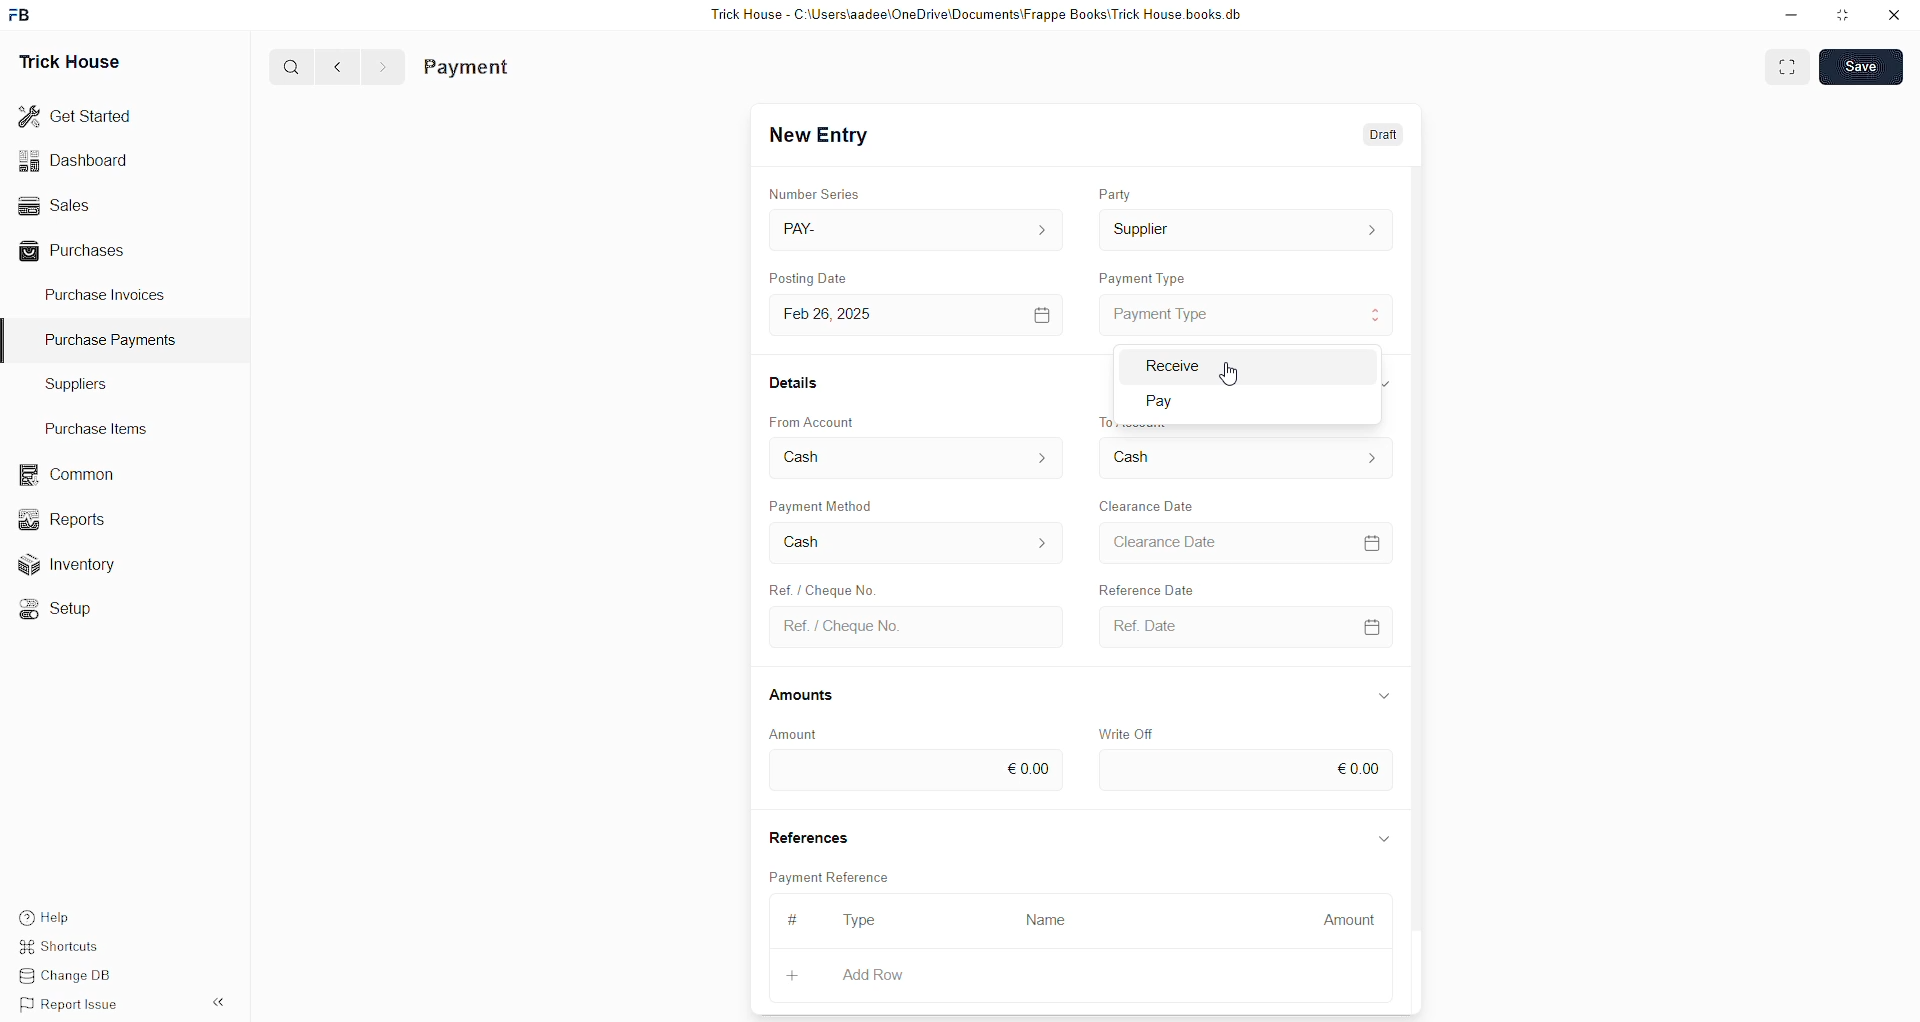 The image size is (1920, 1022). Describe the element at coordinates (814, 191) in the screenshot. I see `Number Series` at that location.